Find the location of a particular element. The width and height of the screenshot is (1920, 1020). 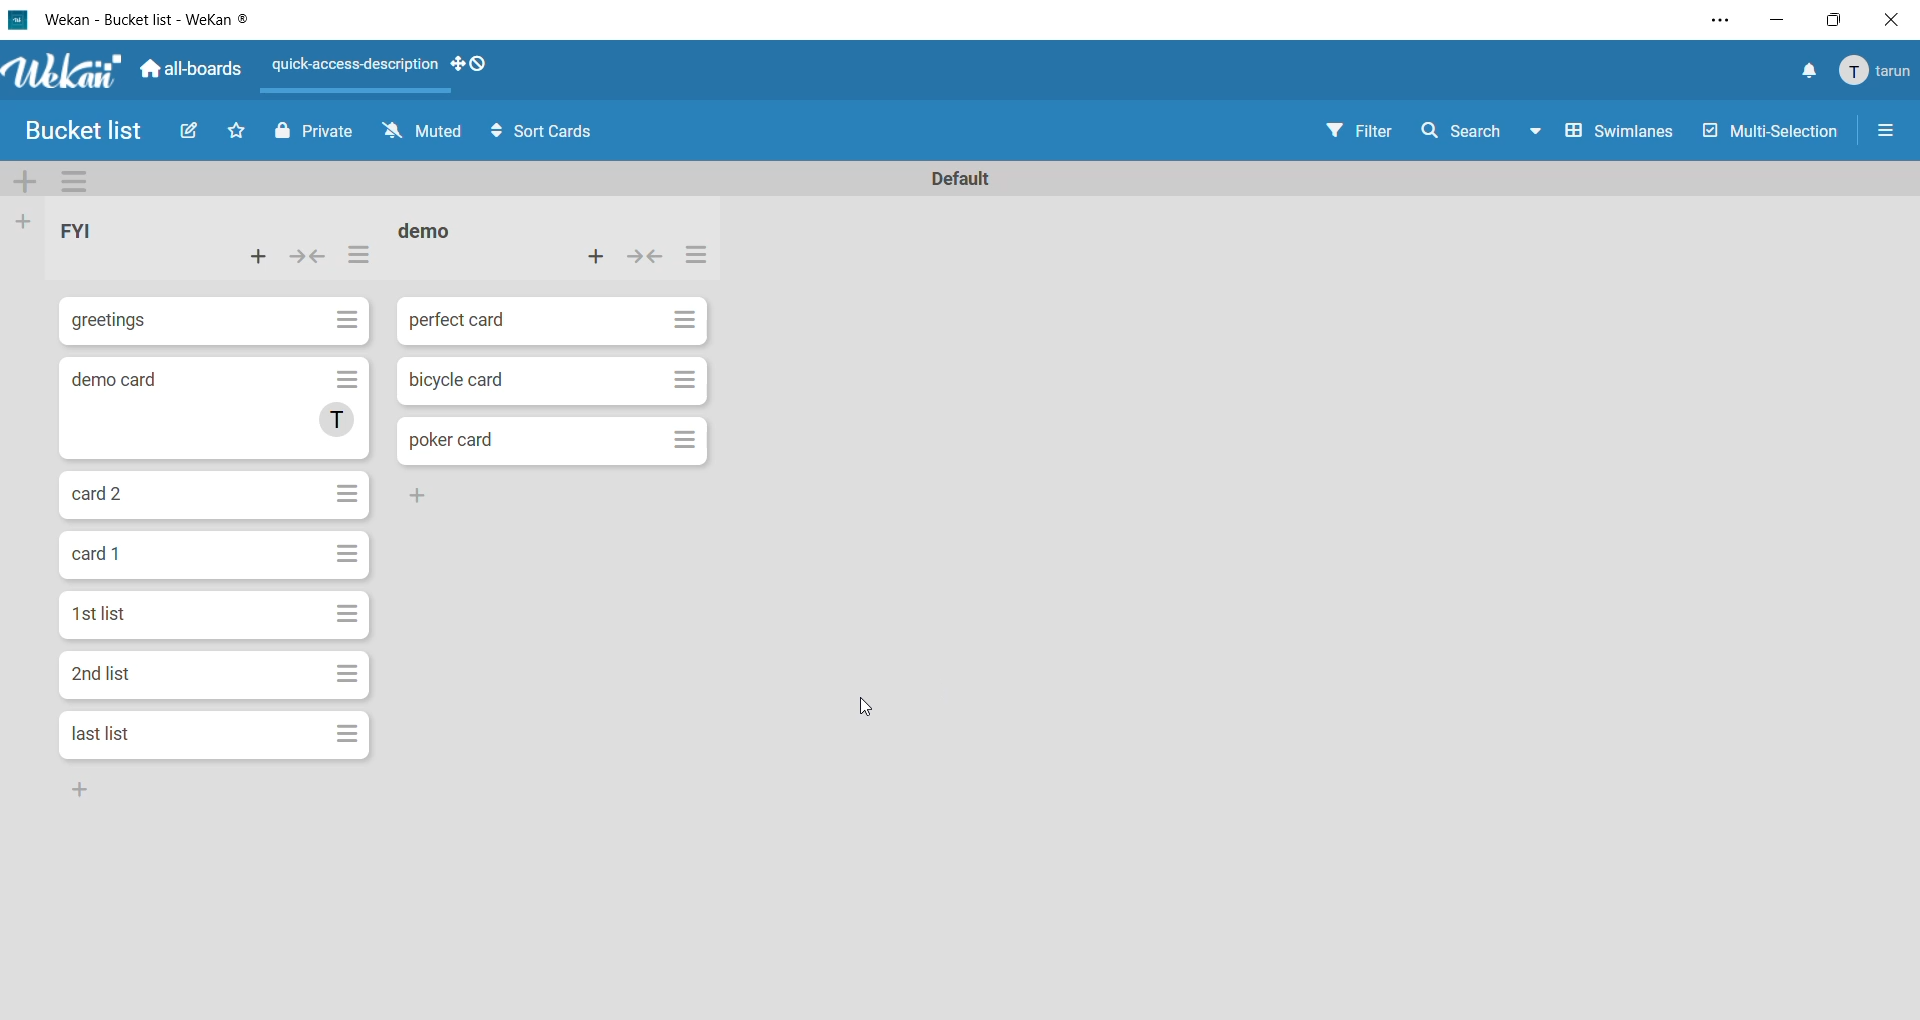

show desktop drag handles is located at coordinates (474, 65).